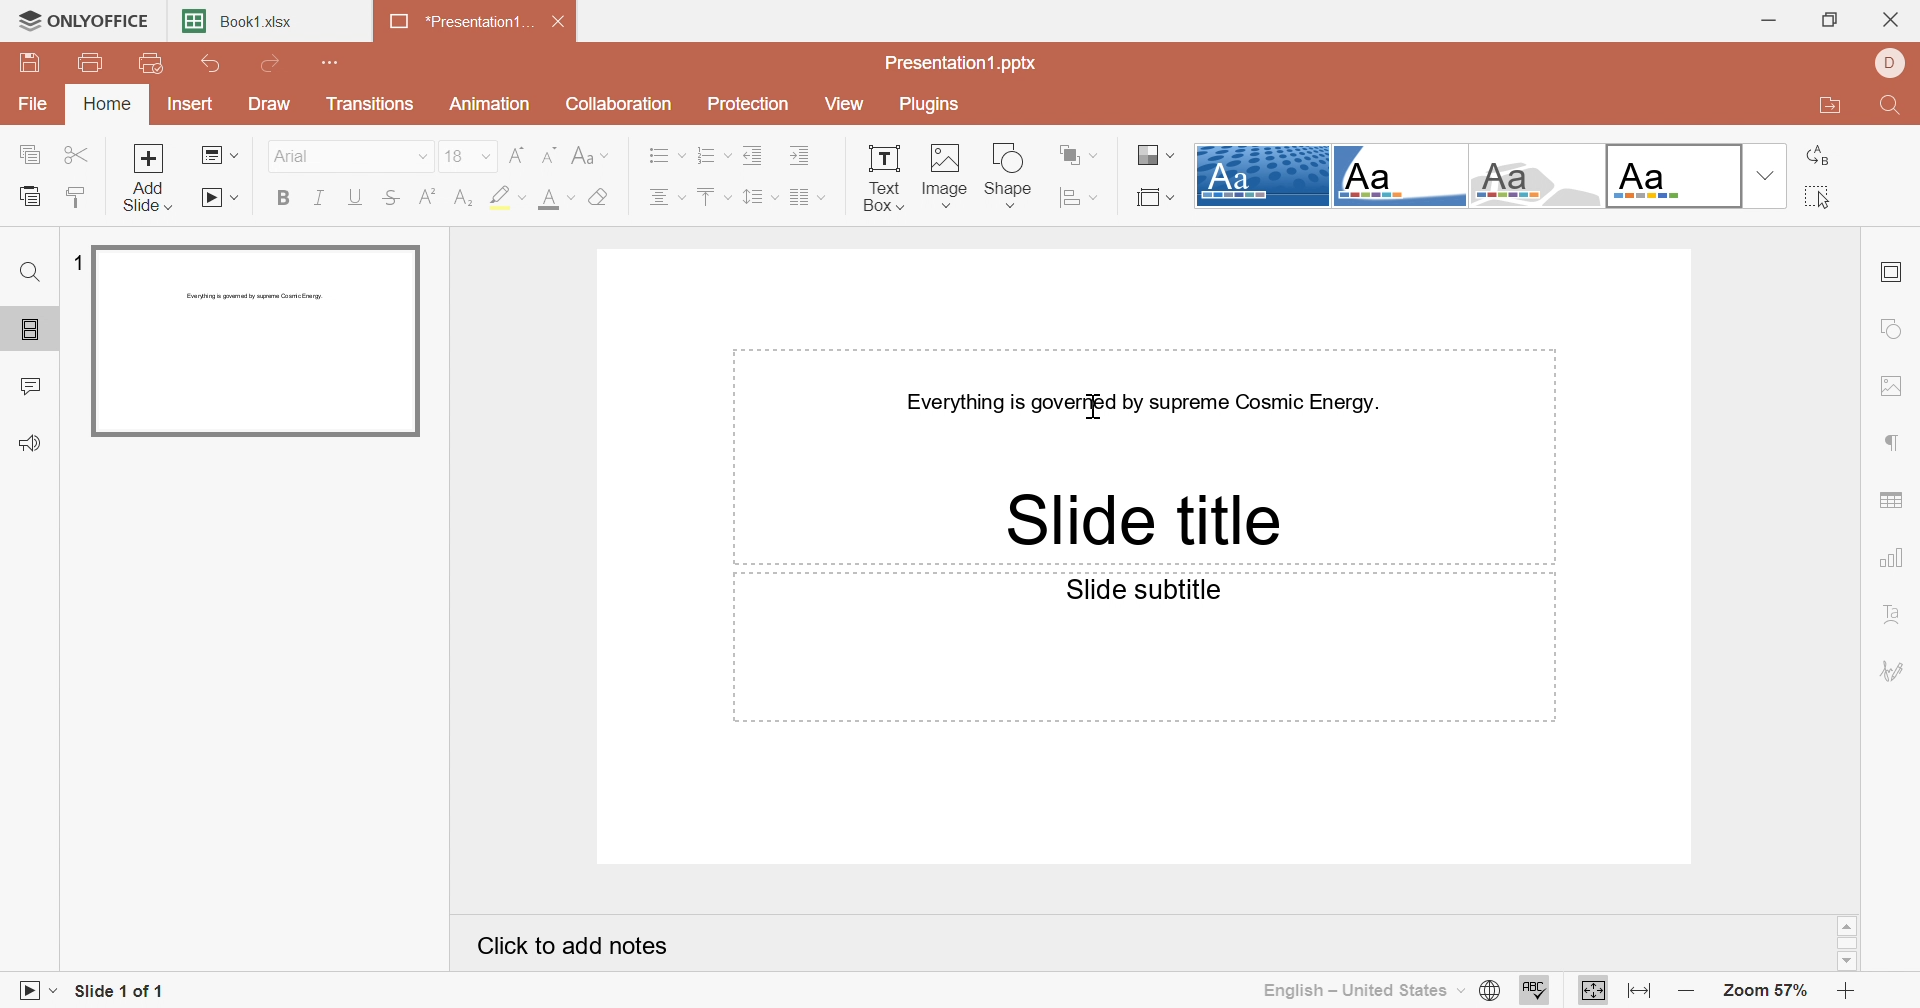  I want to click on subscript, so click(465, 197).